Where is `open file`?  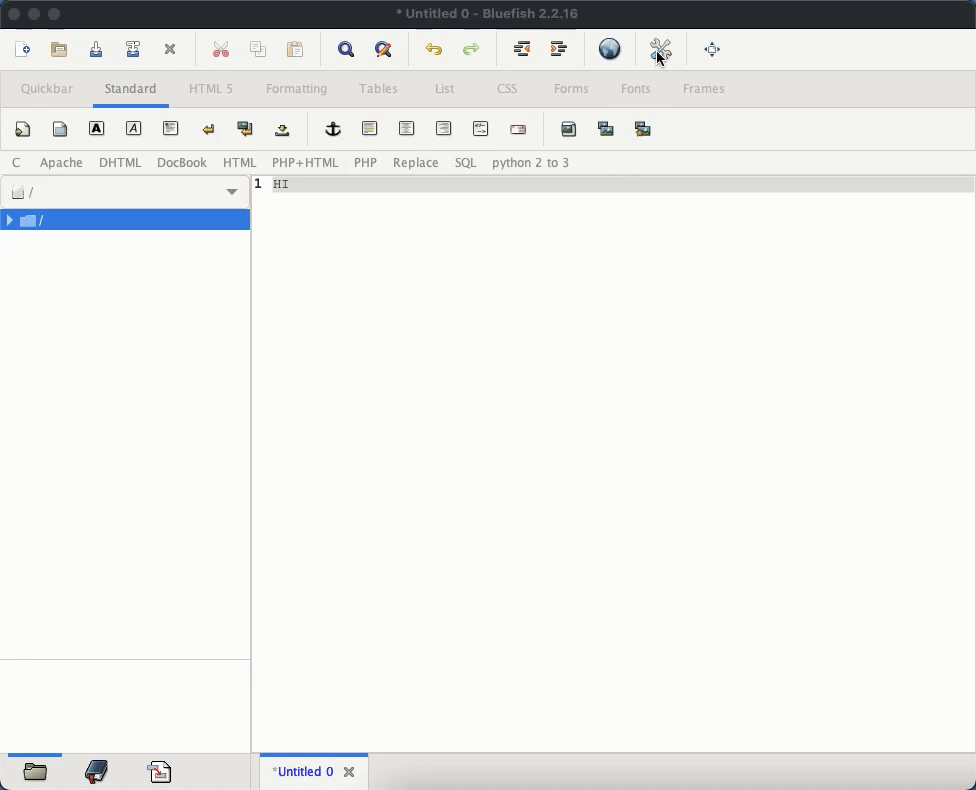
open file is located at coordinates (60, 50).